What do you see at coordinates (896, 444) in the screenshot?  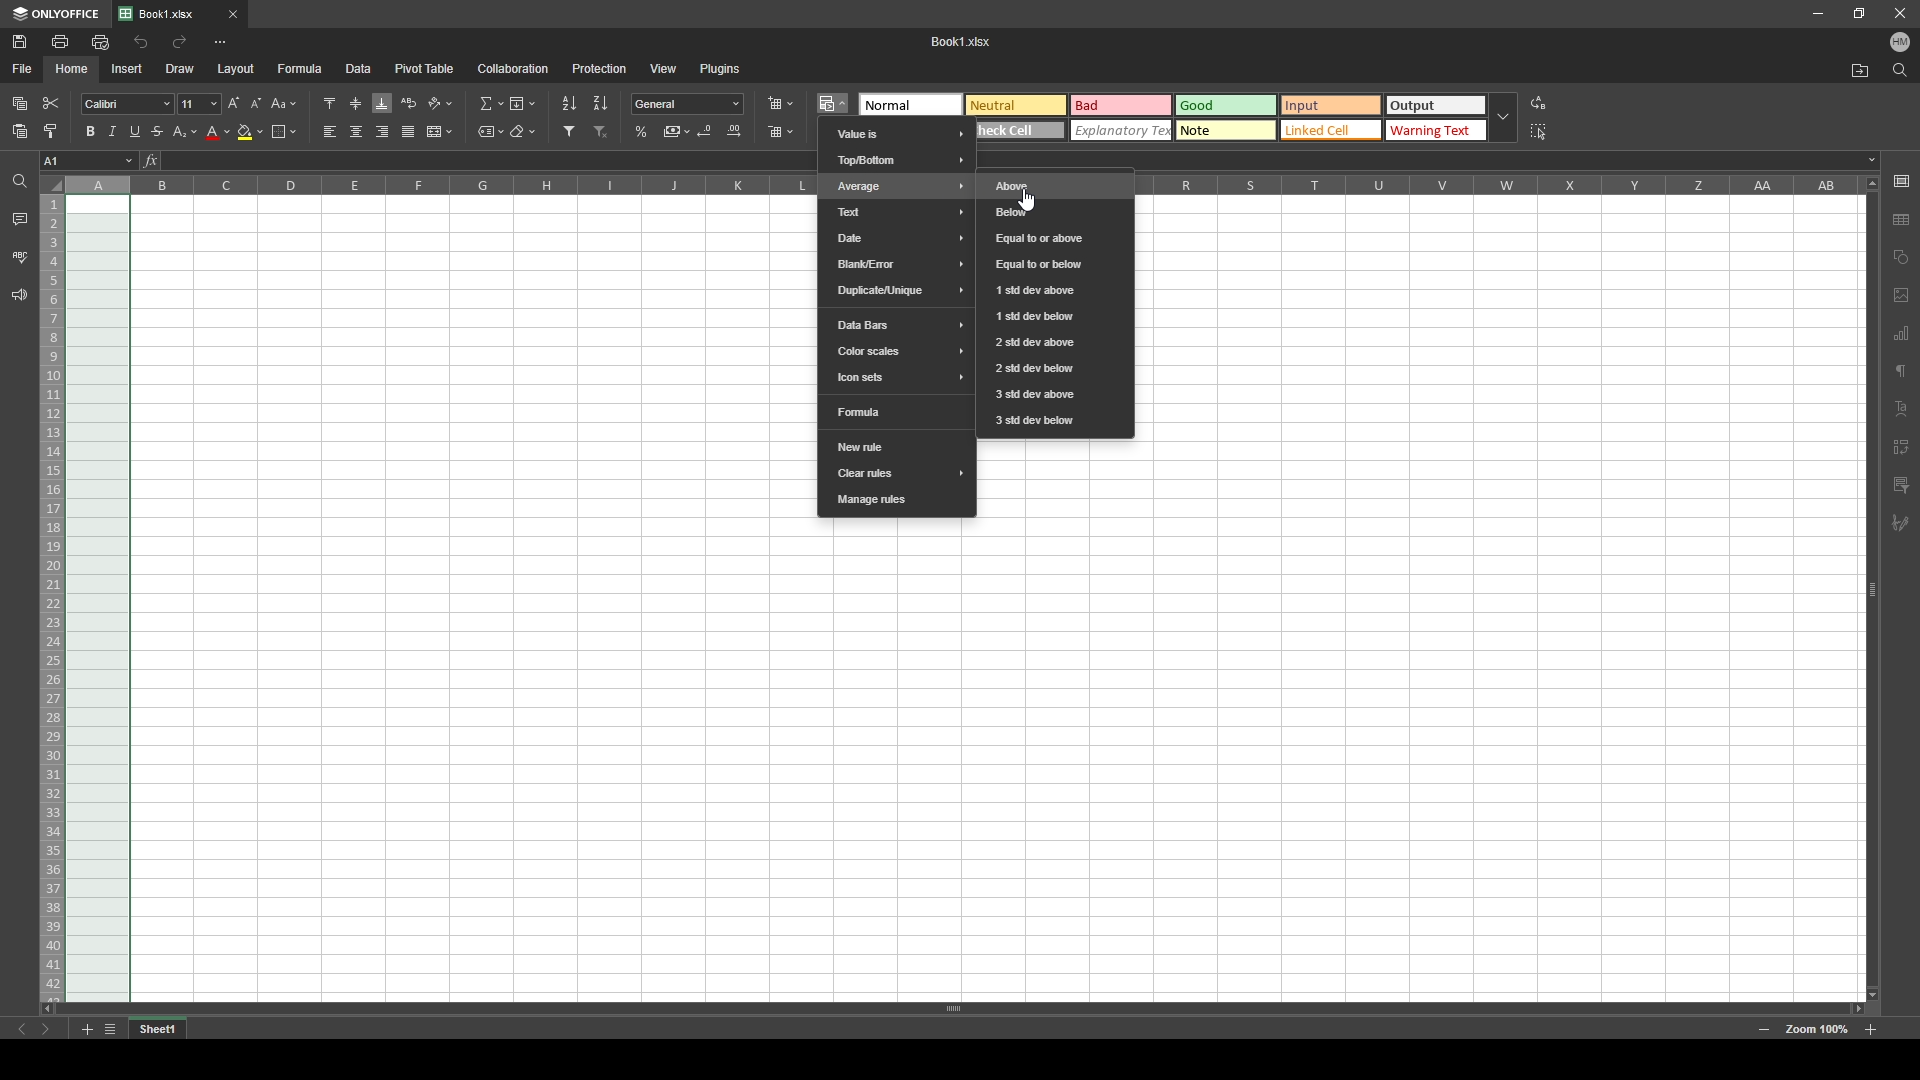 I see `new rule` at bounding box center [896, 444].